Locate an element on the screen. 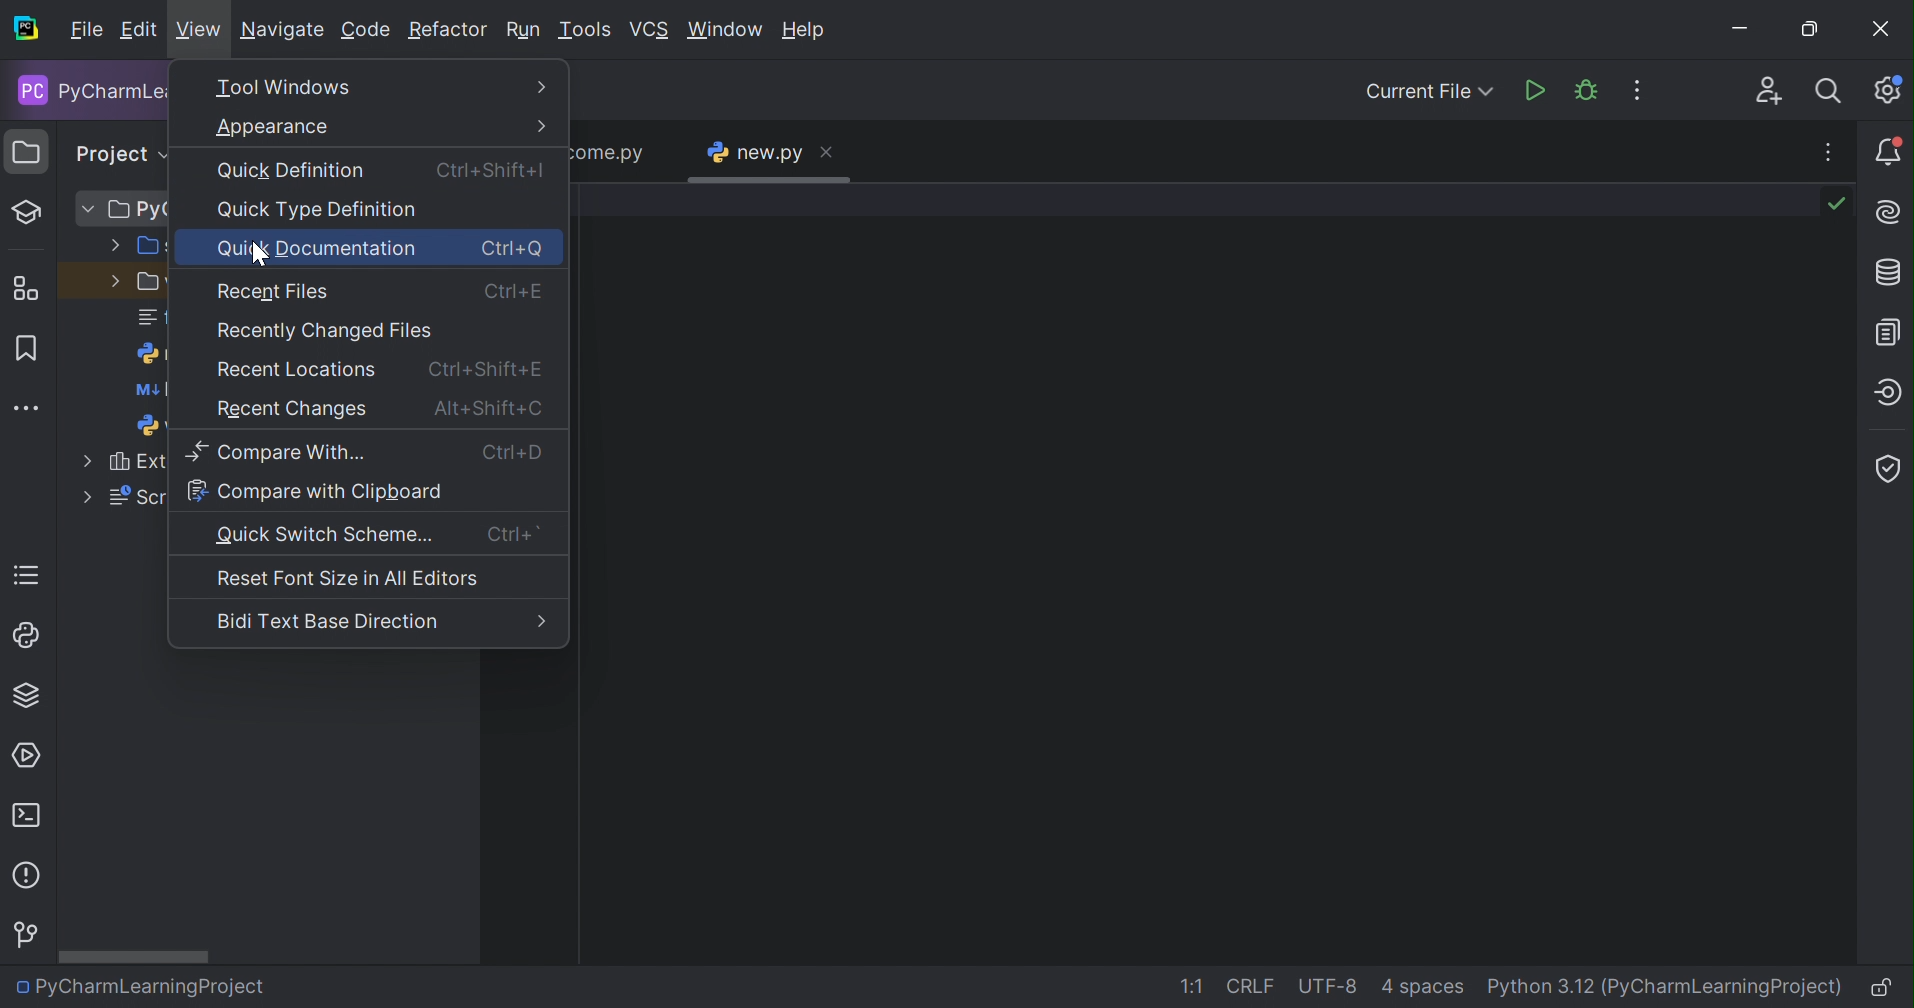 The width and height of the screenshot is (1914, 1008). Quick Switch Scheme... is located at coordinates (324, 536).